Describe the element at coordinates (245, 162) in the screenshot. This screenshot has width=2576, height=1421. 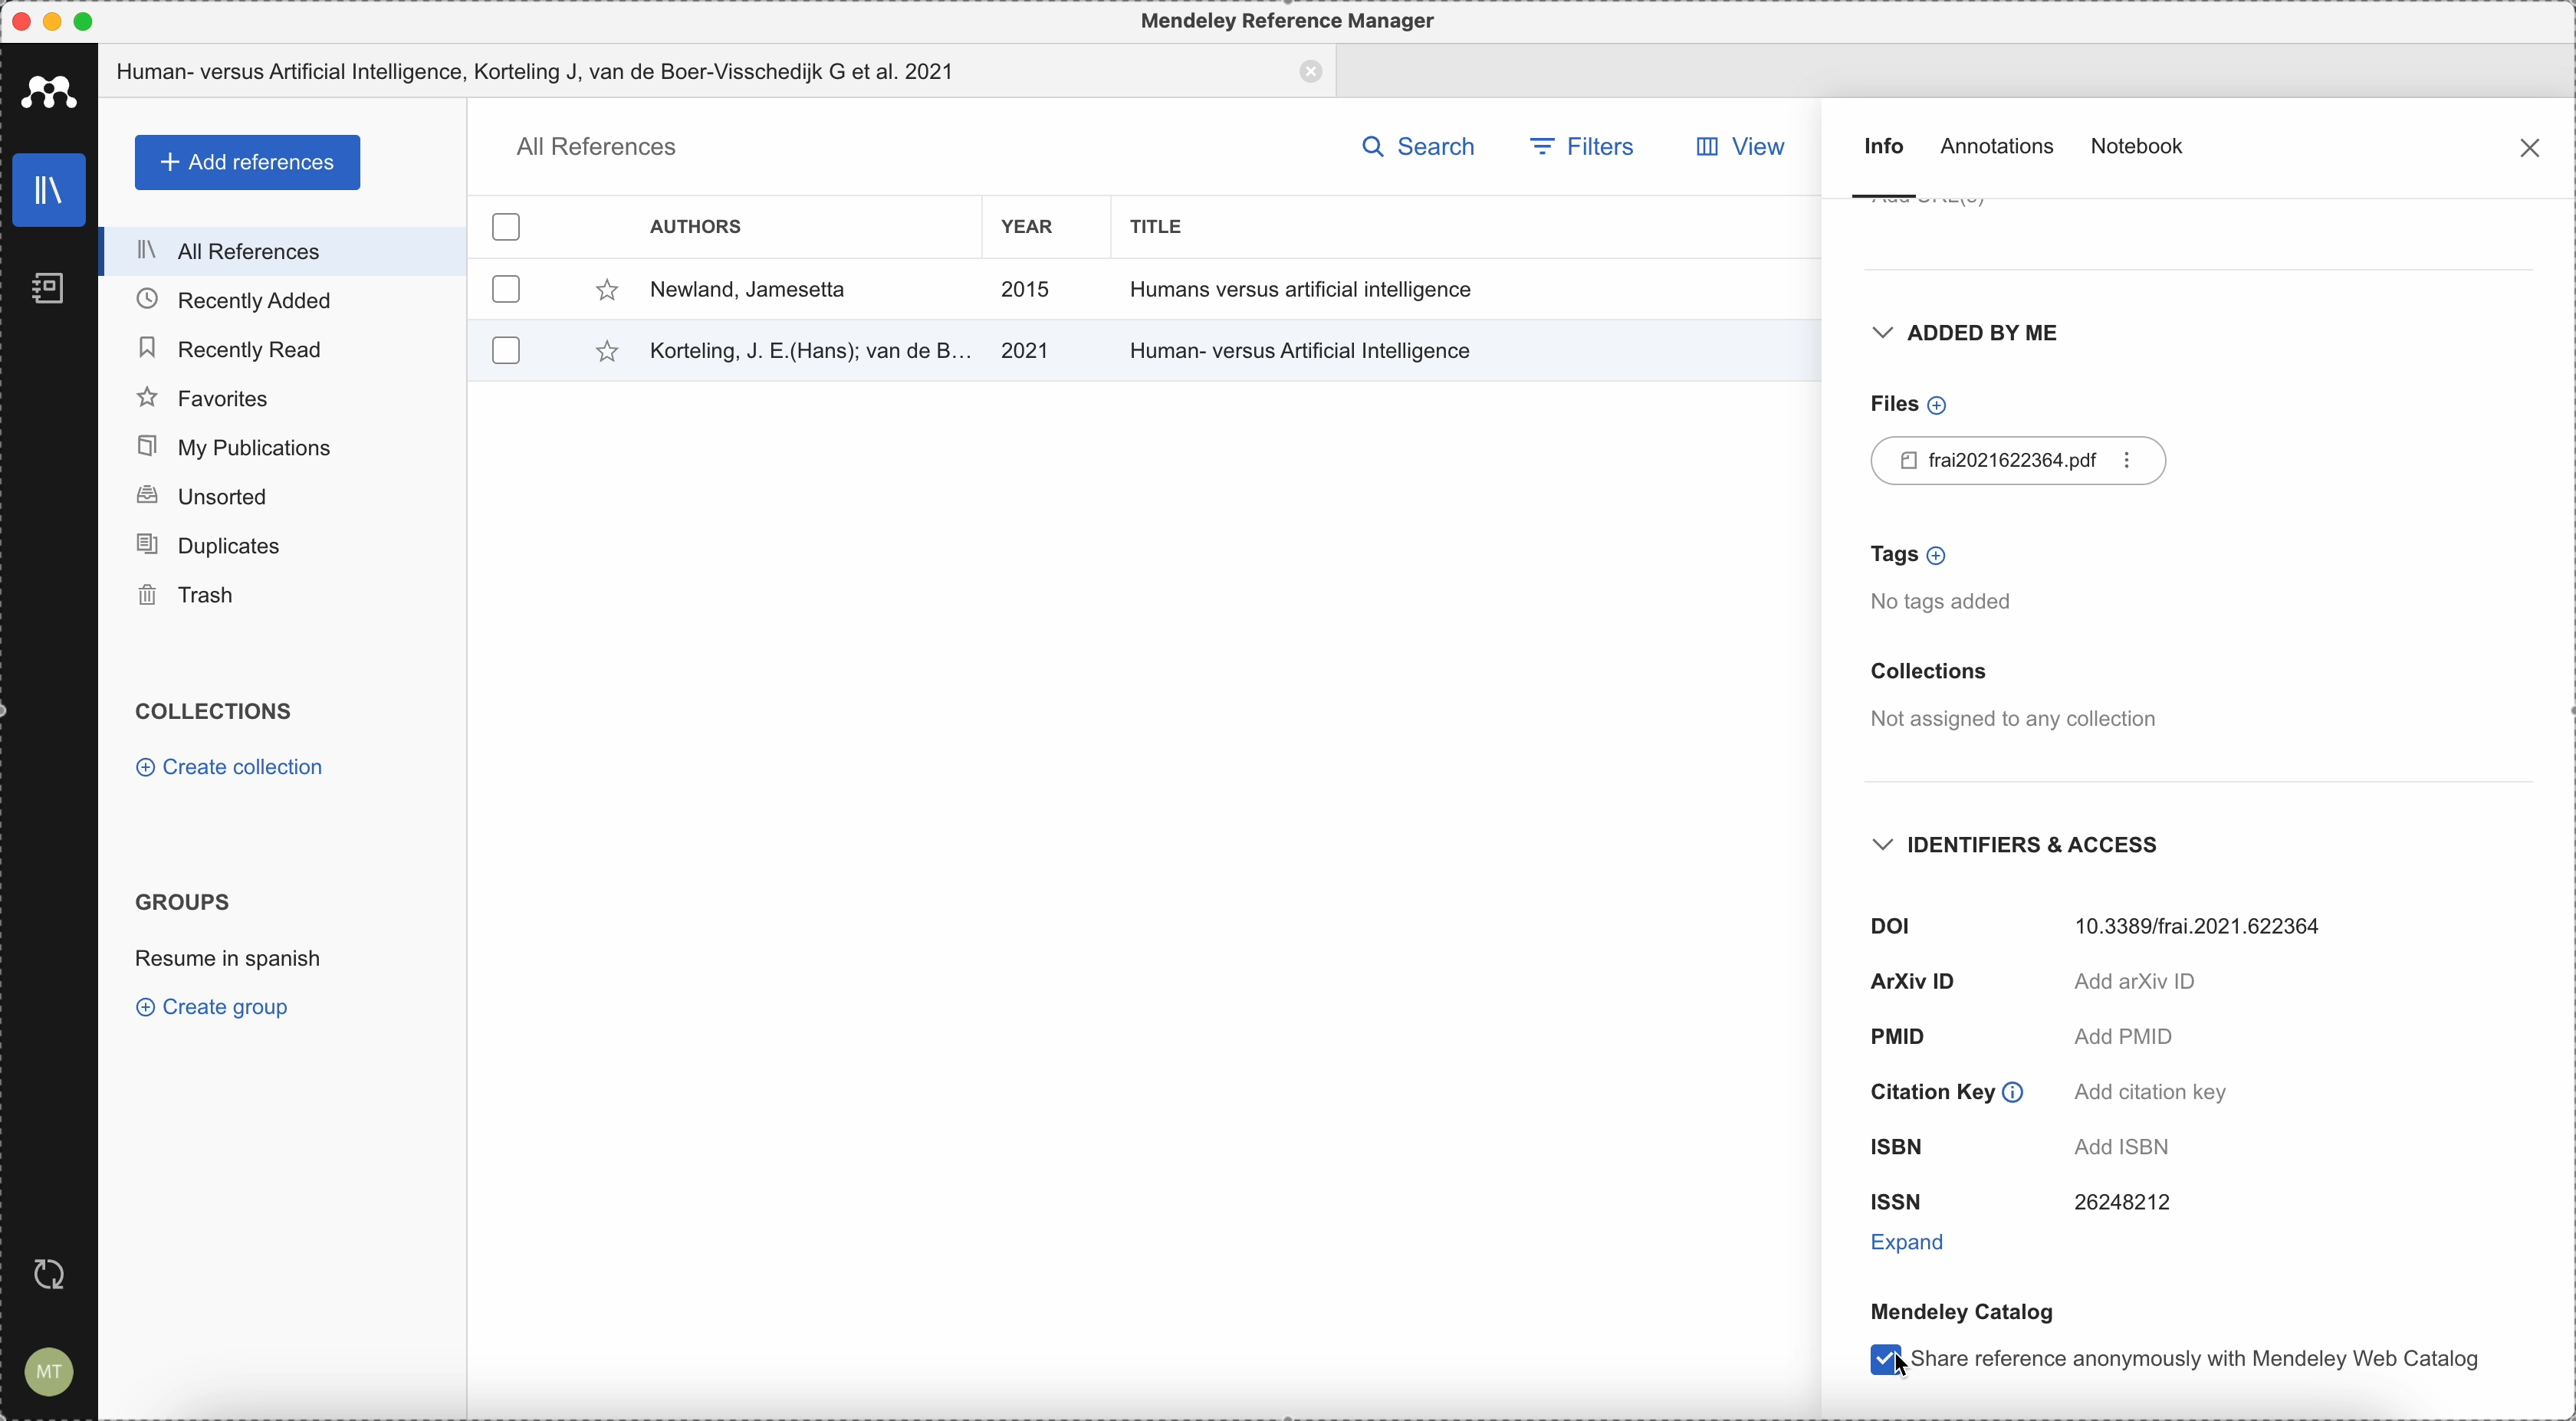
I see `add references` at that location.